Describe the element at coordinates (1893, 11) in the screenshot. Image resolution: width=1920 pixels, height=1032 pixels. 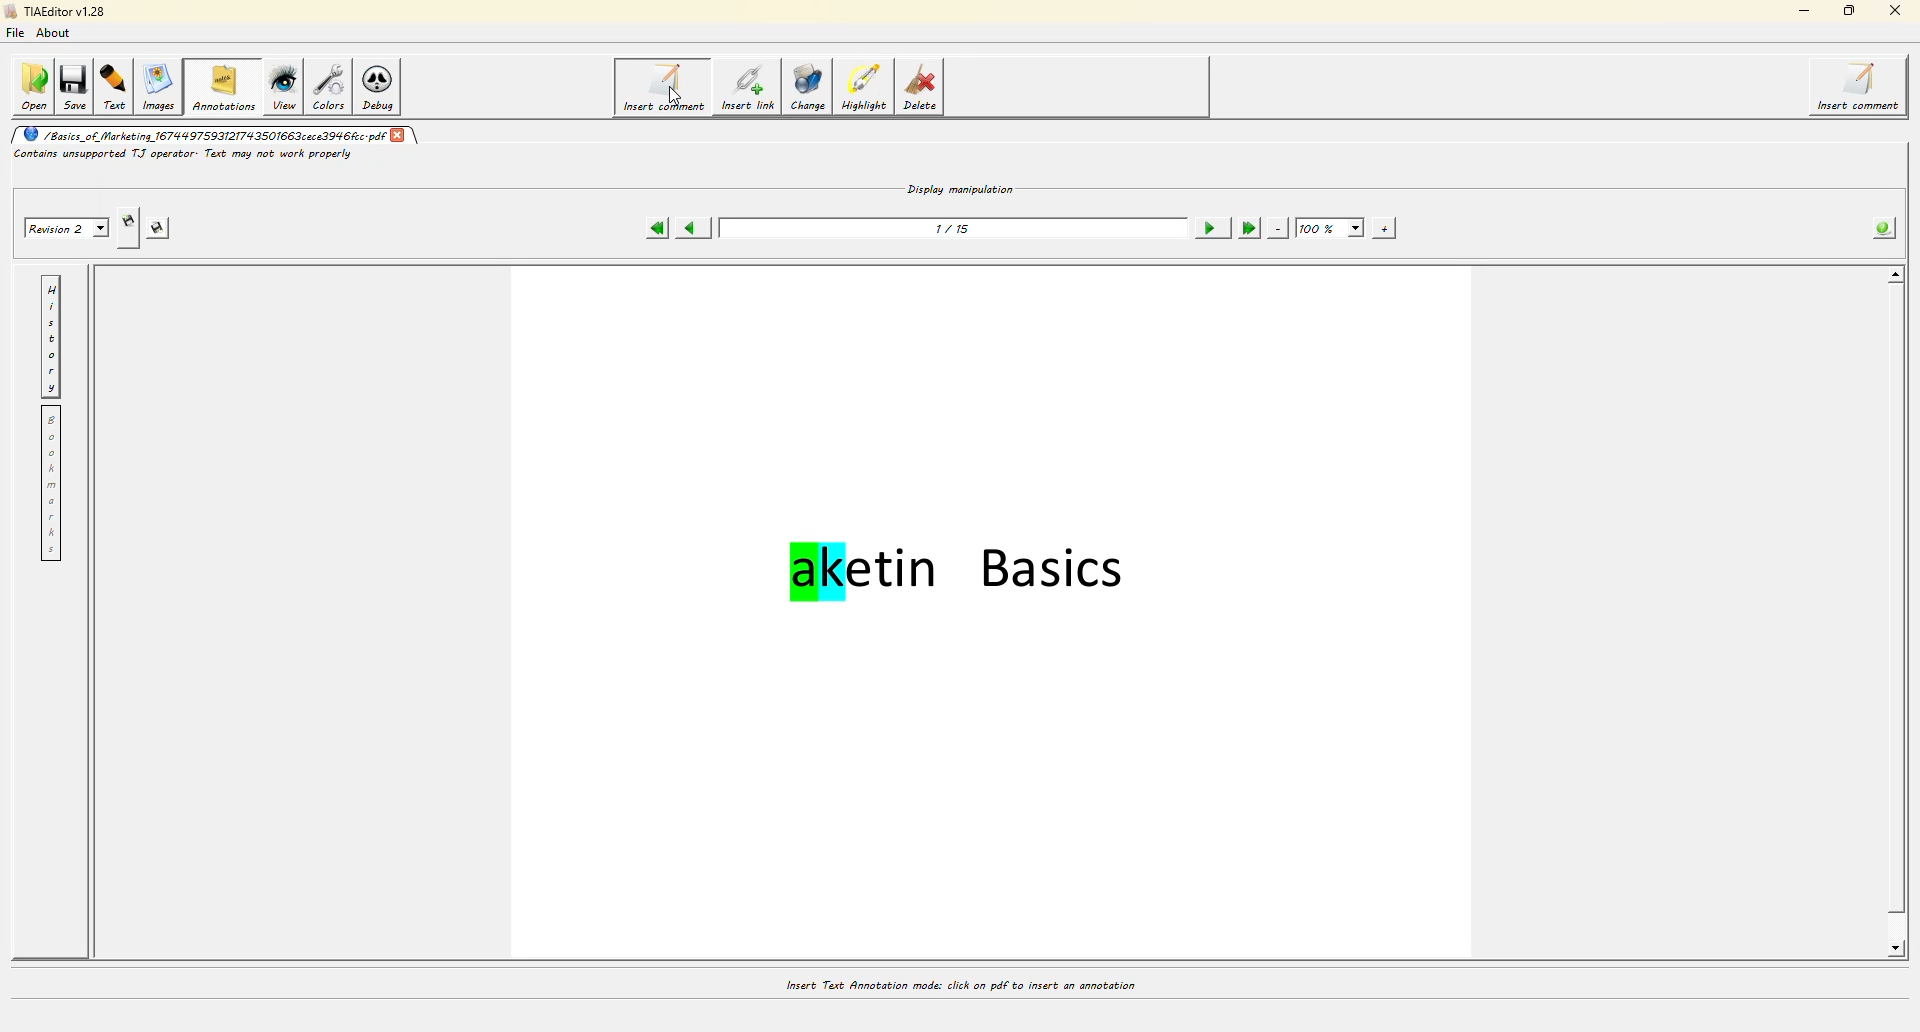
I see `close` at that location.